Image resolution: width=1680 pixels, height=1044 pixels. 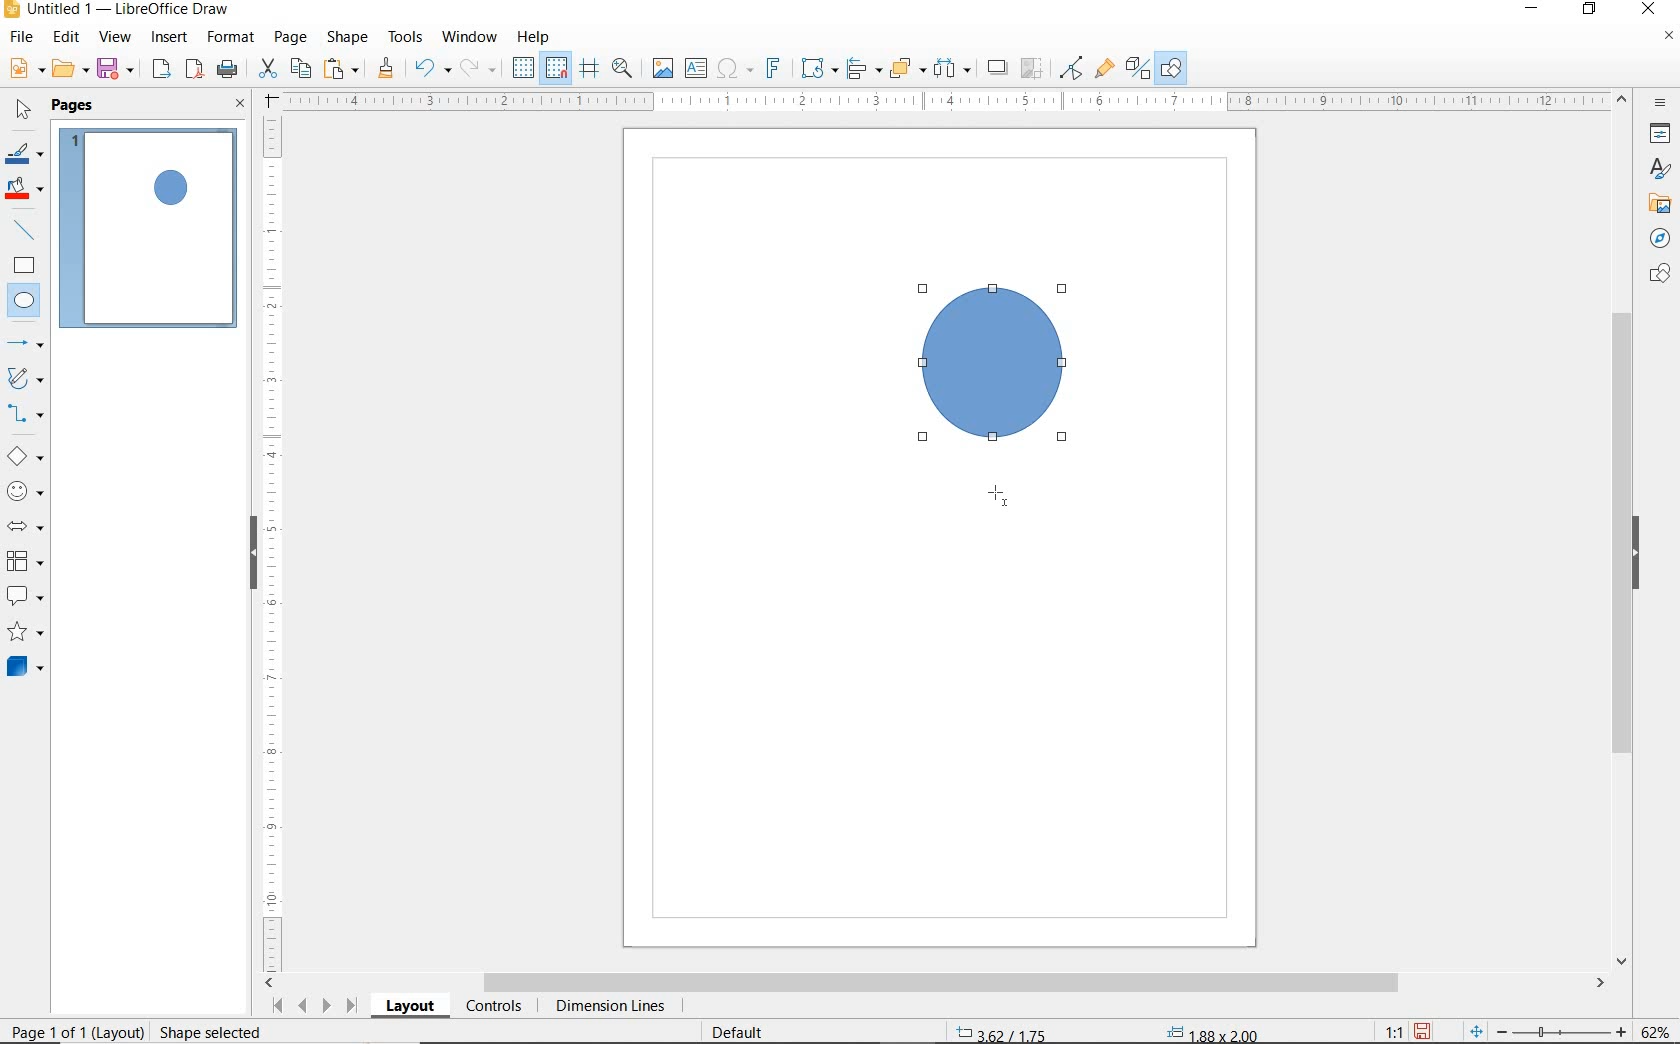 I want to click on PAGE 1, so click(x=149, y=234).